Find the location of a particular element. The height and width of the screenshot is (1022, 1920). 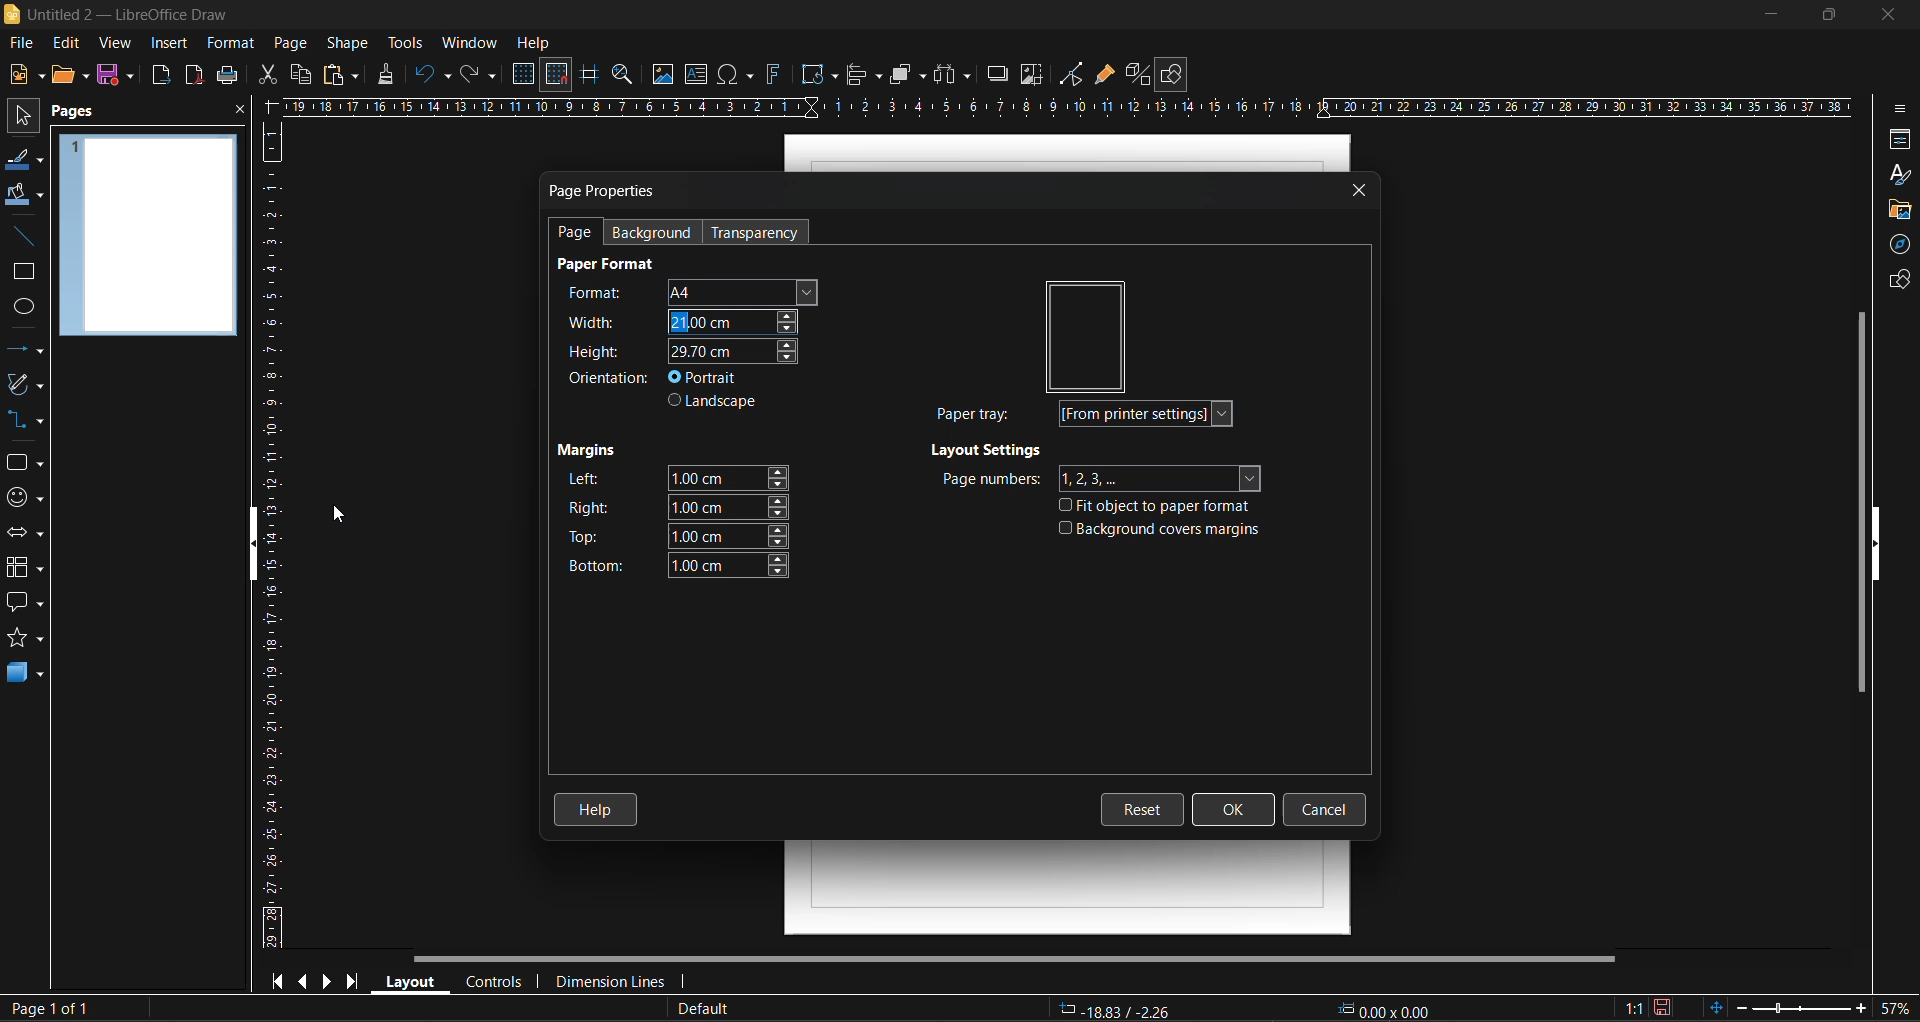

undo is located at coordinates (435, 77).